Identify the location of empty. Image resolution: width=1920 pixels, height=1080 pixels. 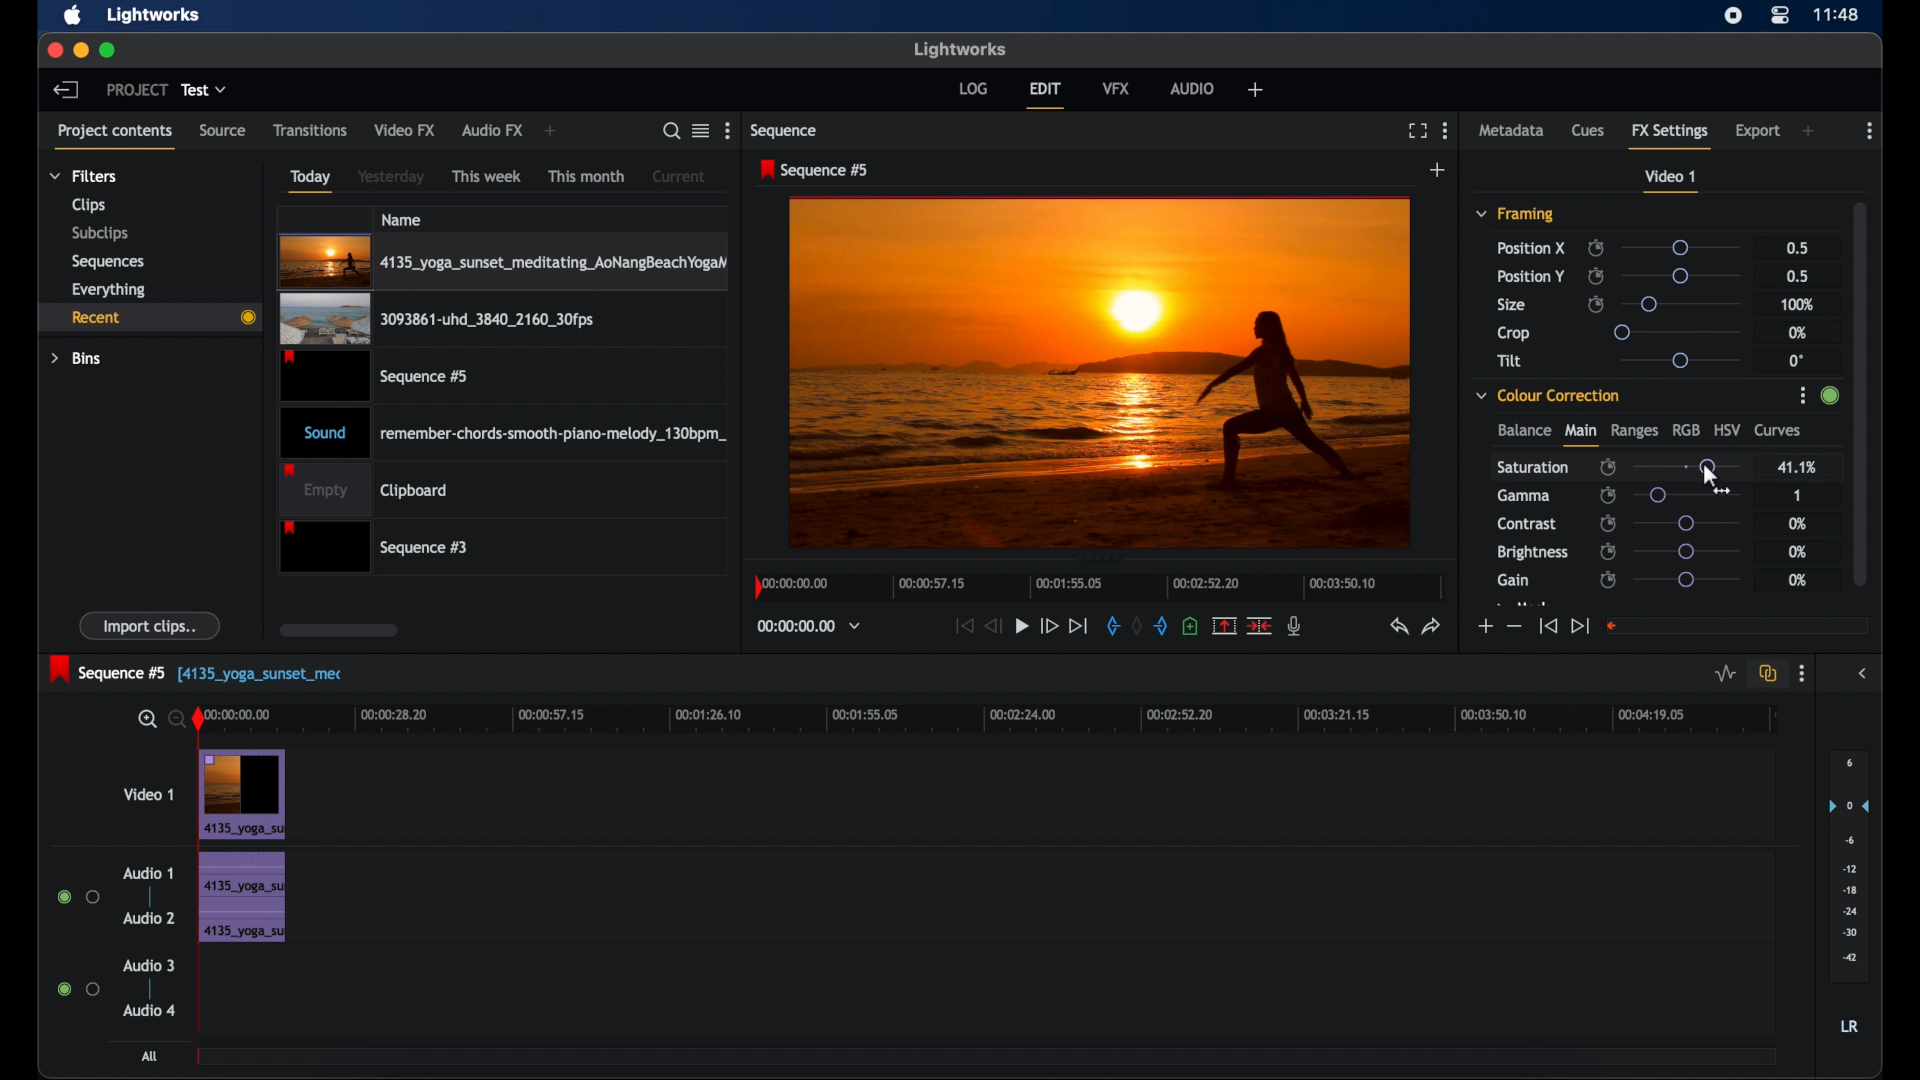
(364, 489).